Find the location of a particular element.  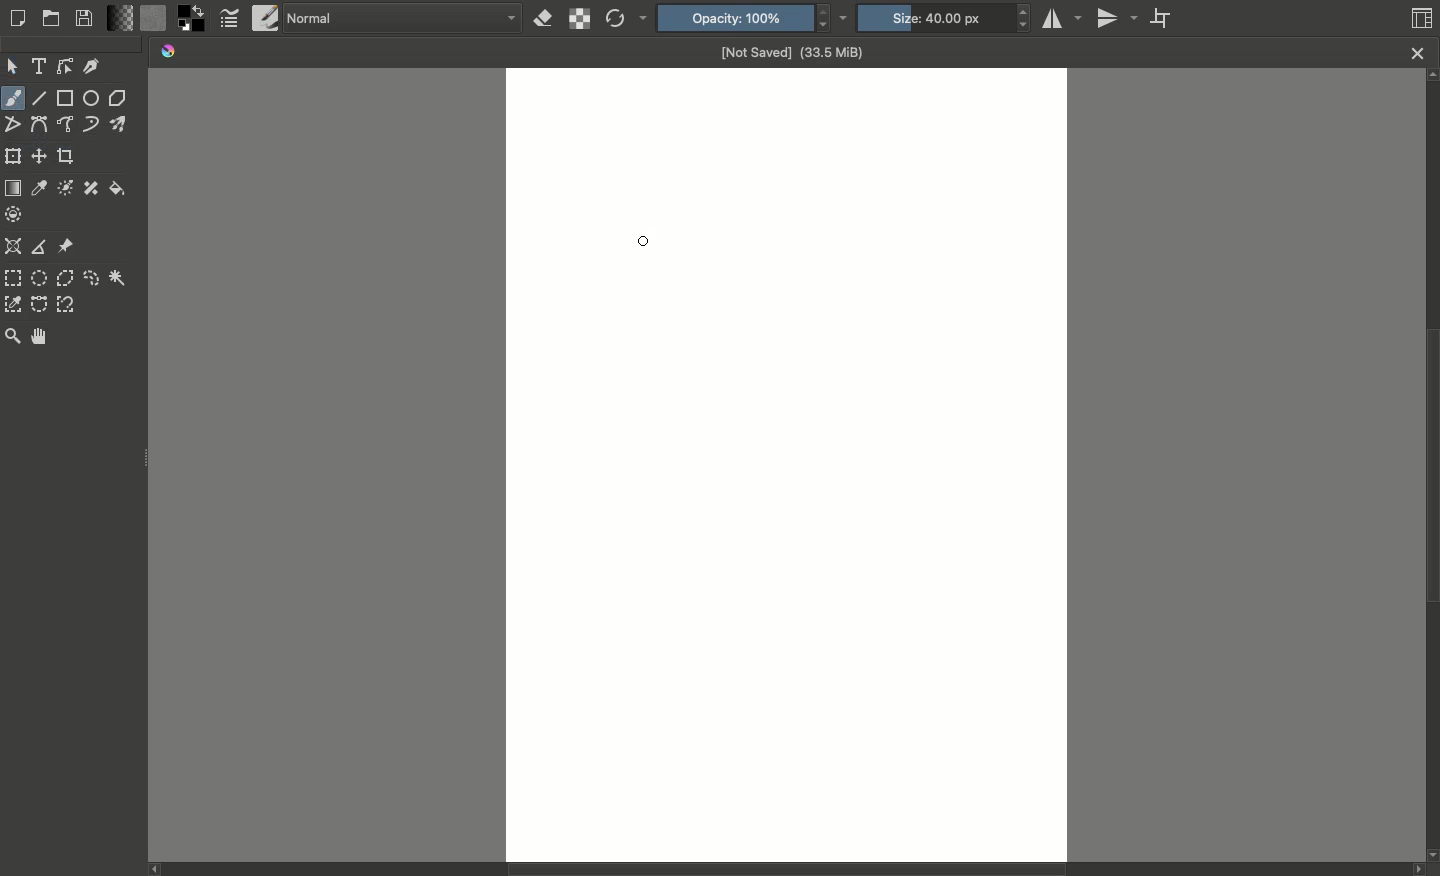

Edit brush settings is located at coordinates (230, 21).